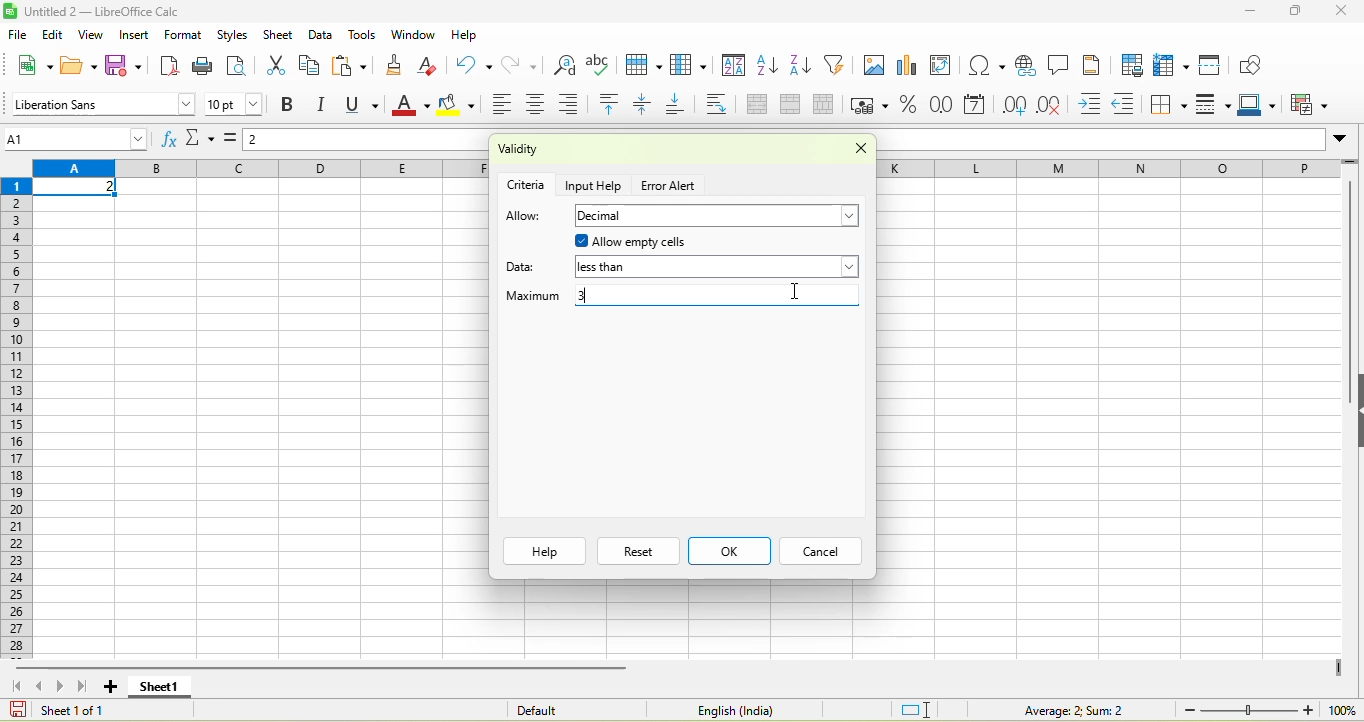  I want to click on align center, so click(539, 106).